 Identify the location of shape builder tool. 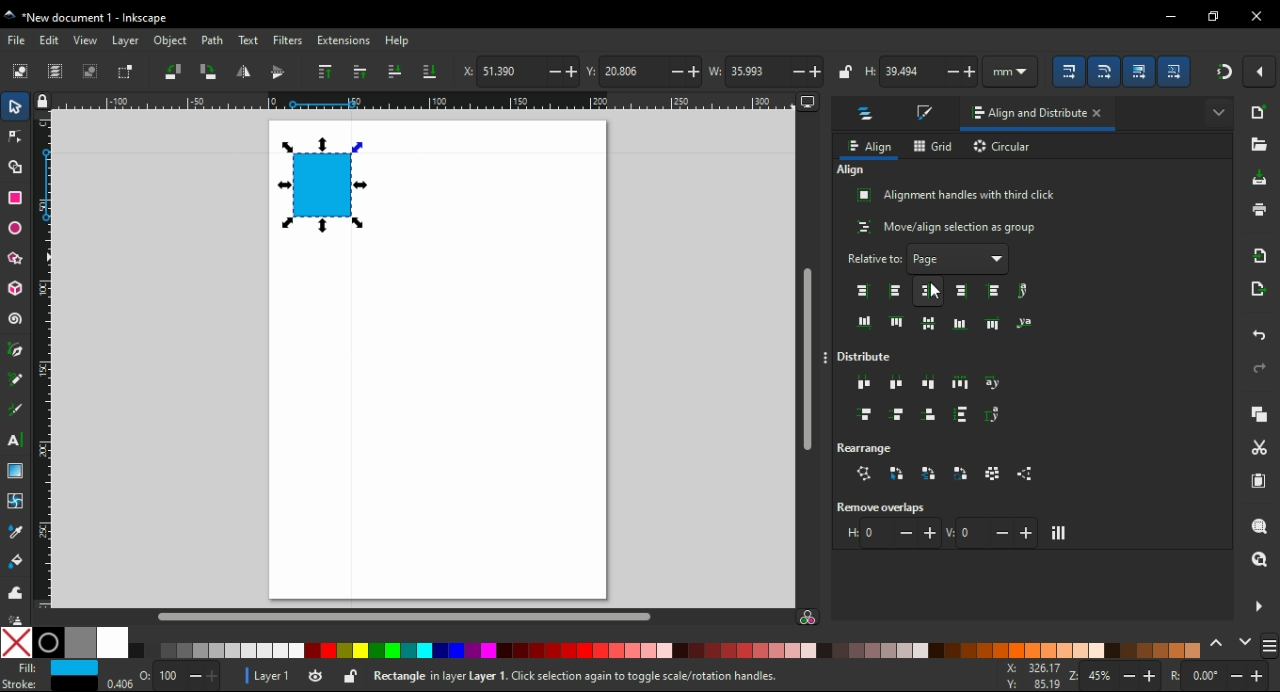
(15, 166).